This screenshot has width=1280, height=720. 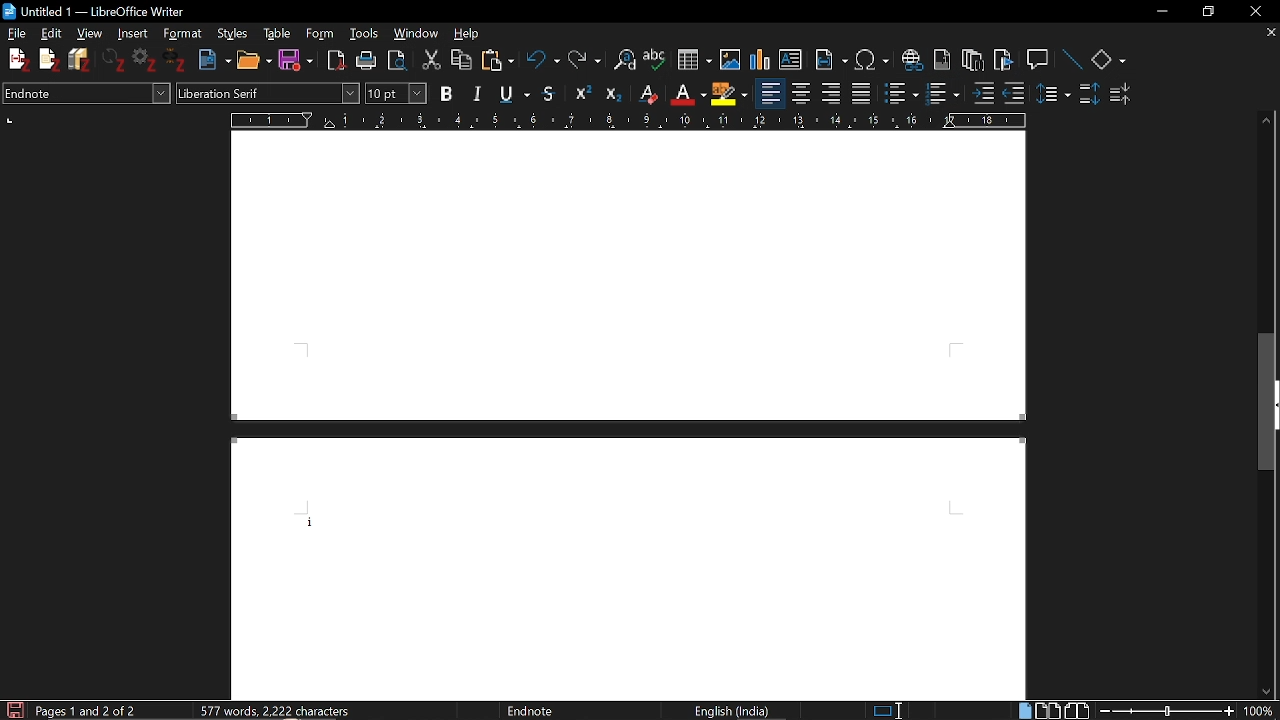 I want to click on Highlight, so click(x=732, y=94).